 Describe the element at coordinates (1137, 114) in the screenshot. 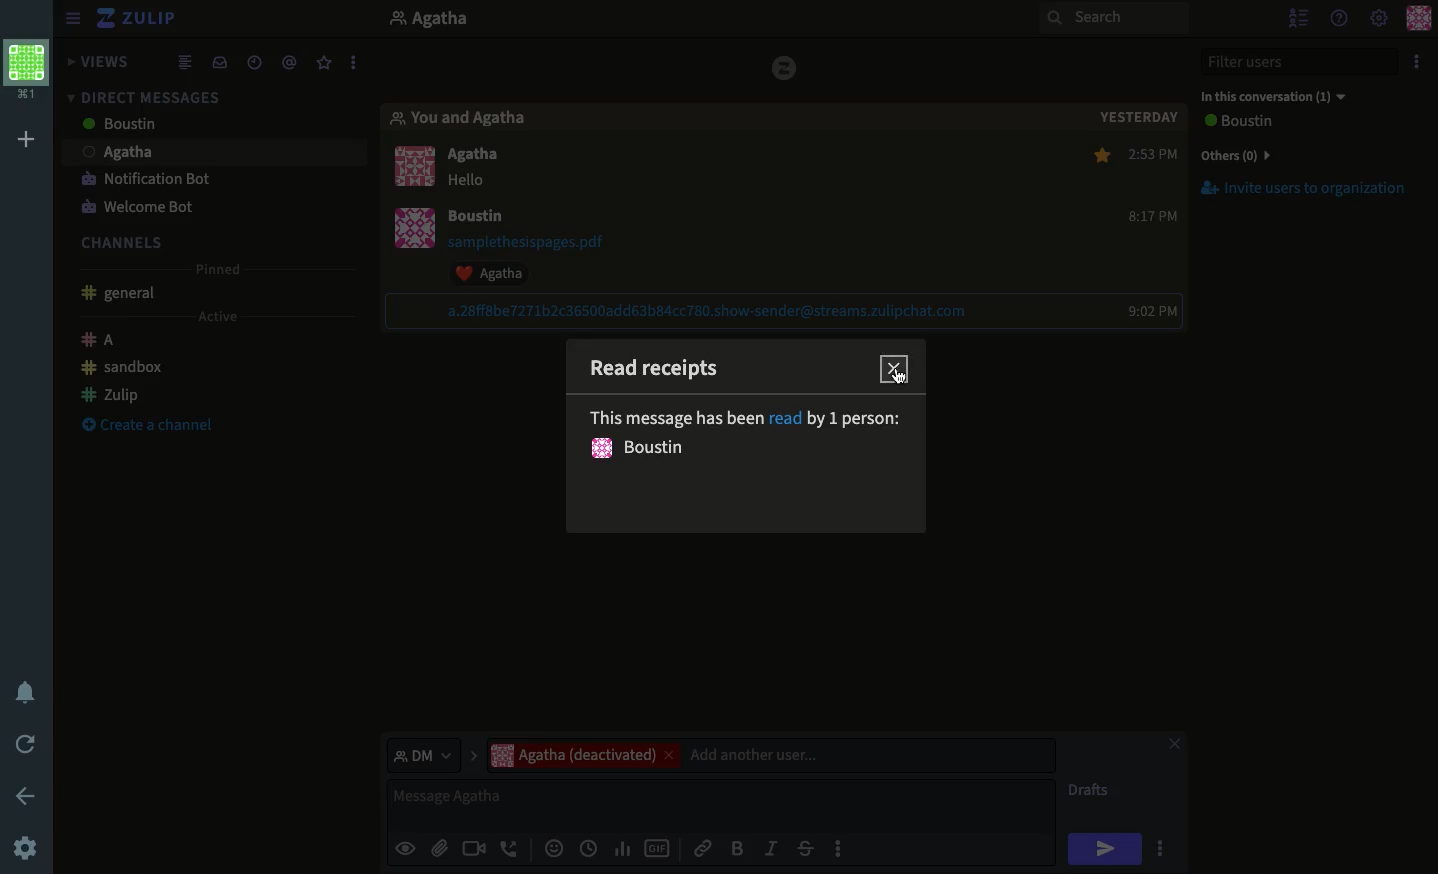

I see `yesterday` at that location.